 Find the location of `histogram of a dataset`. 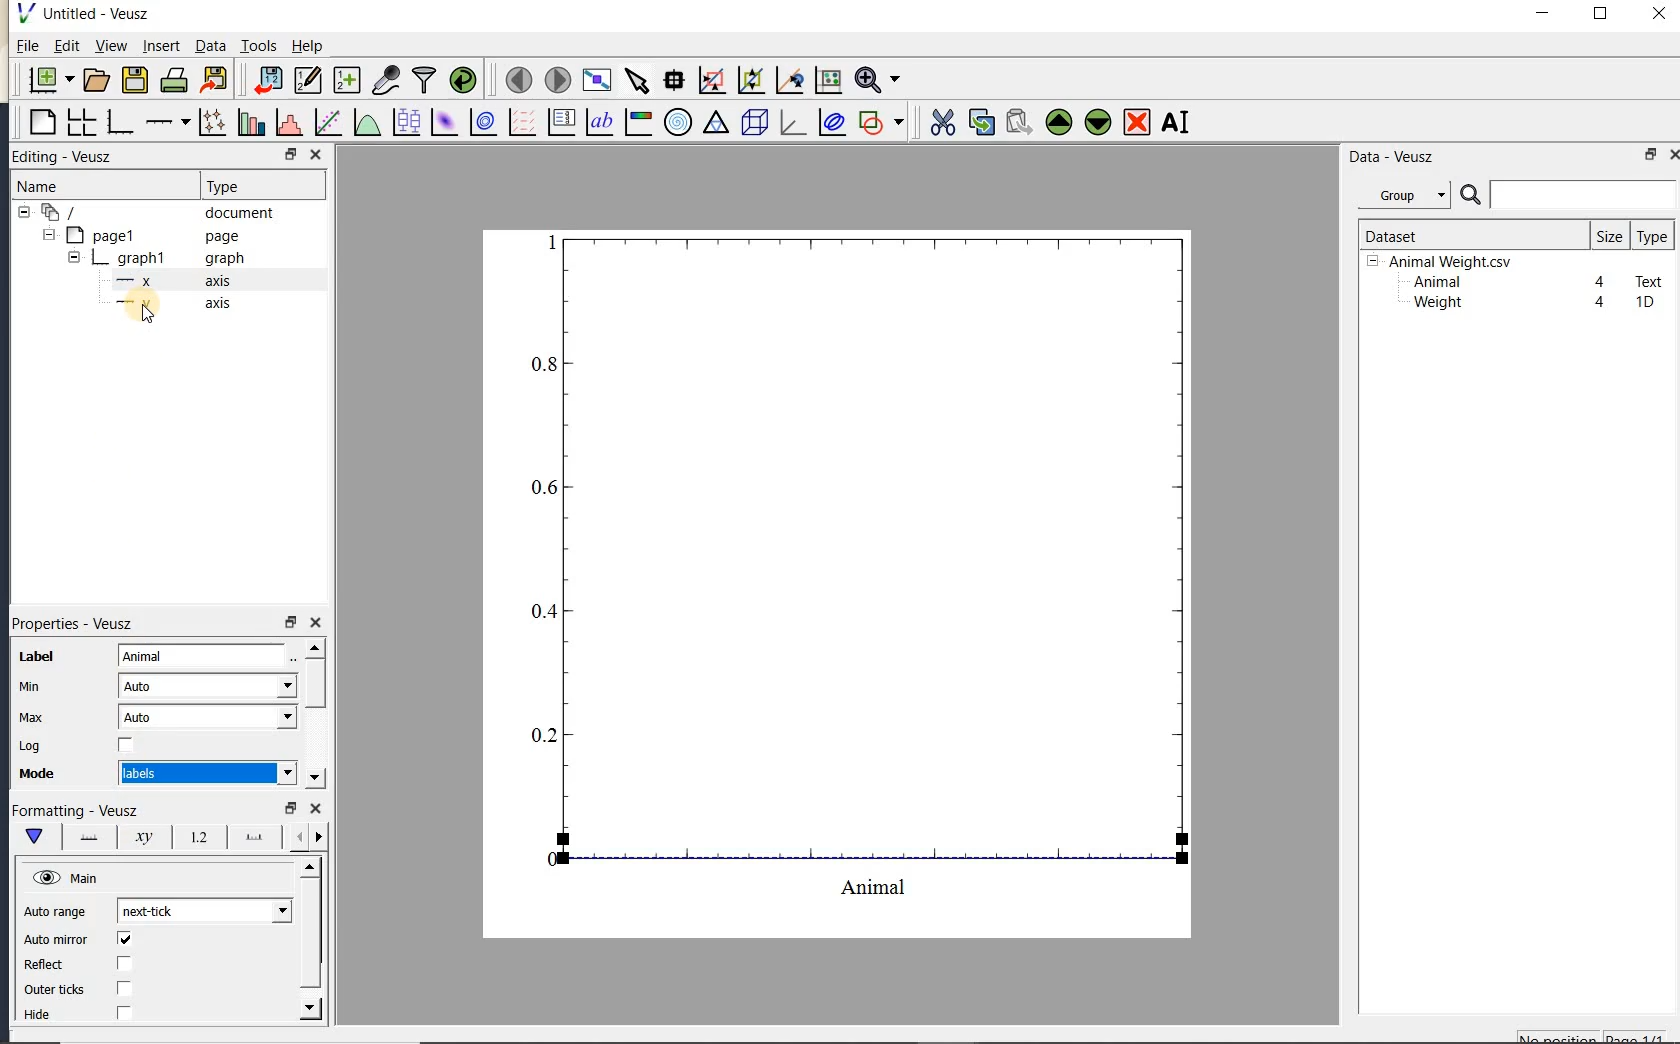

histogram of a dataset is located at coordinates (288, 122).